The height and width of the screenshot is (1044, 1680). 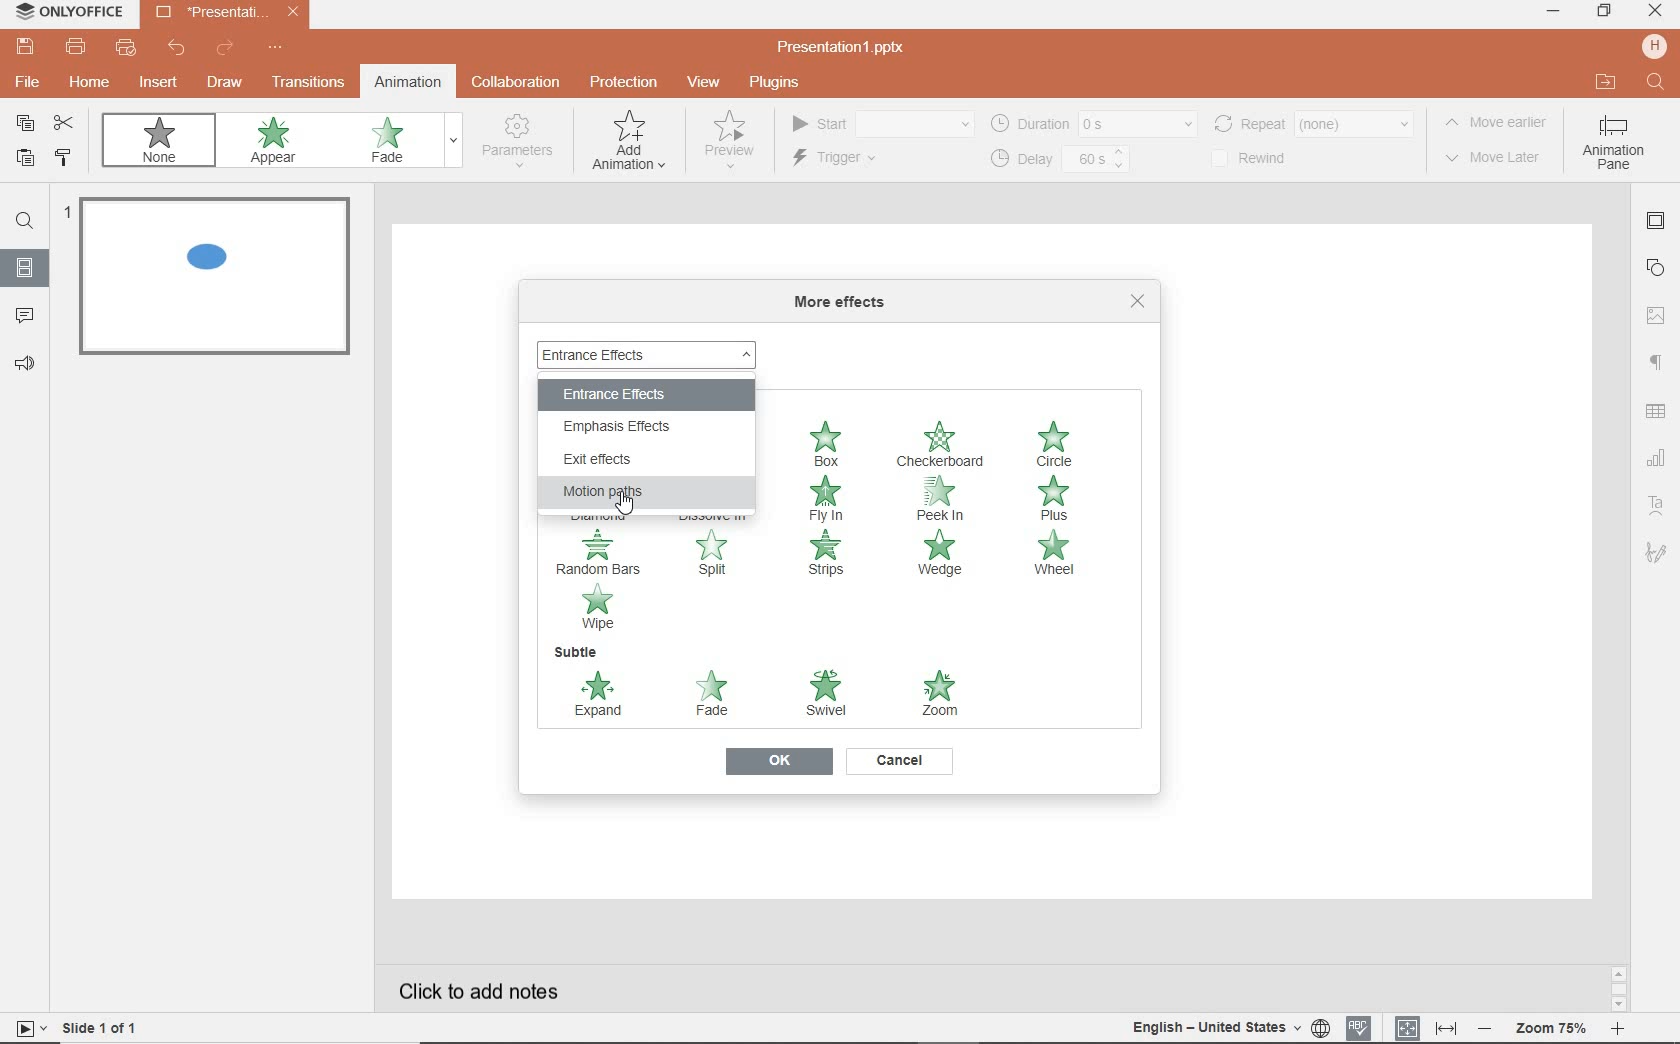 I want to click on shape settings, so click(x=1659, y=267).